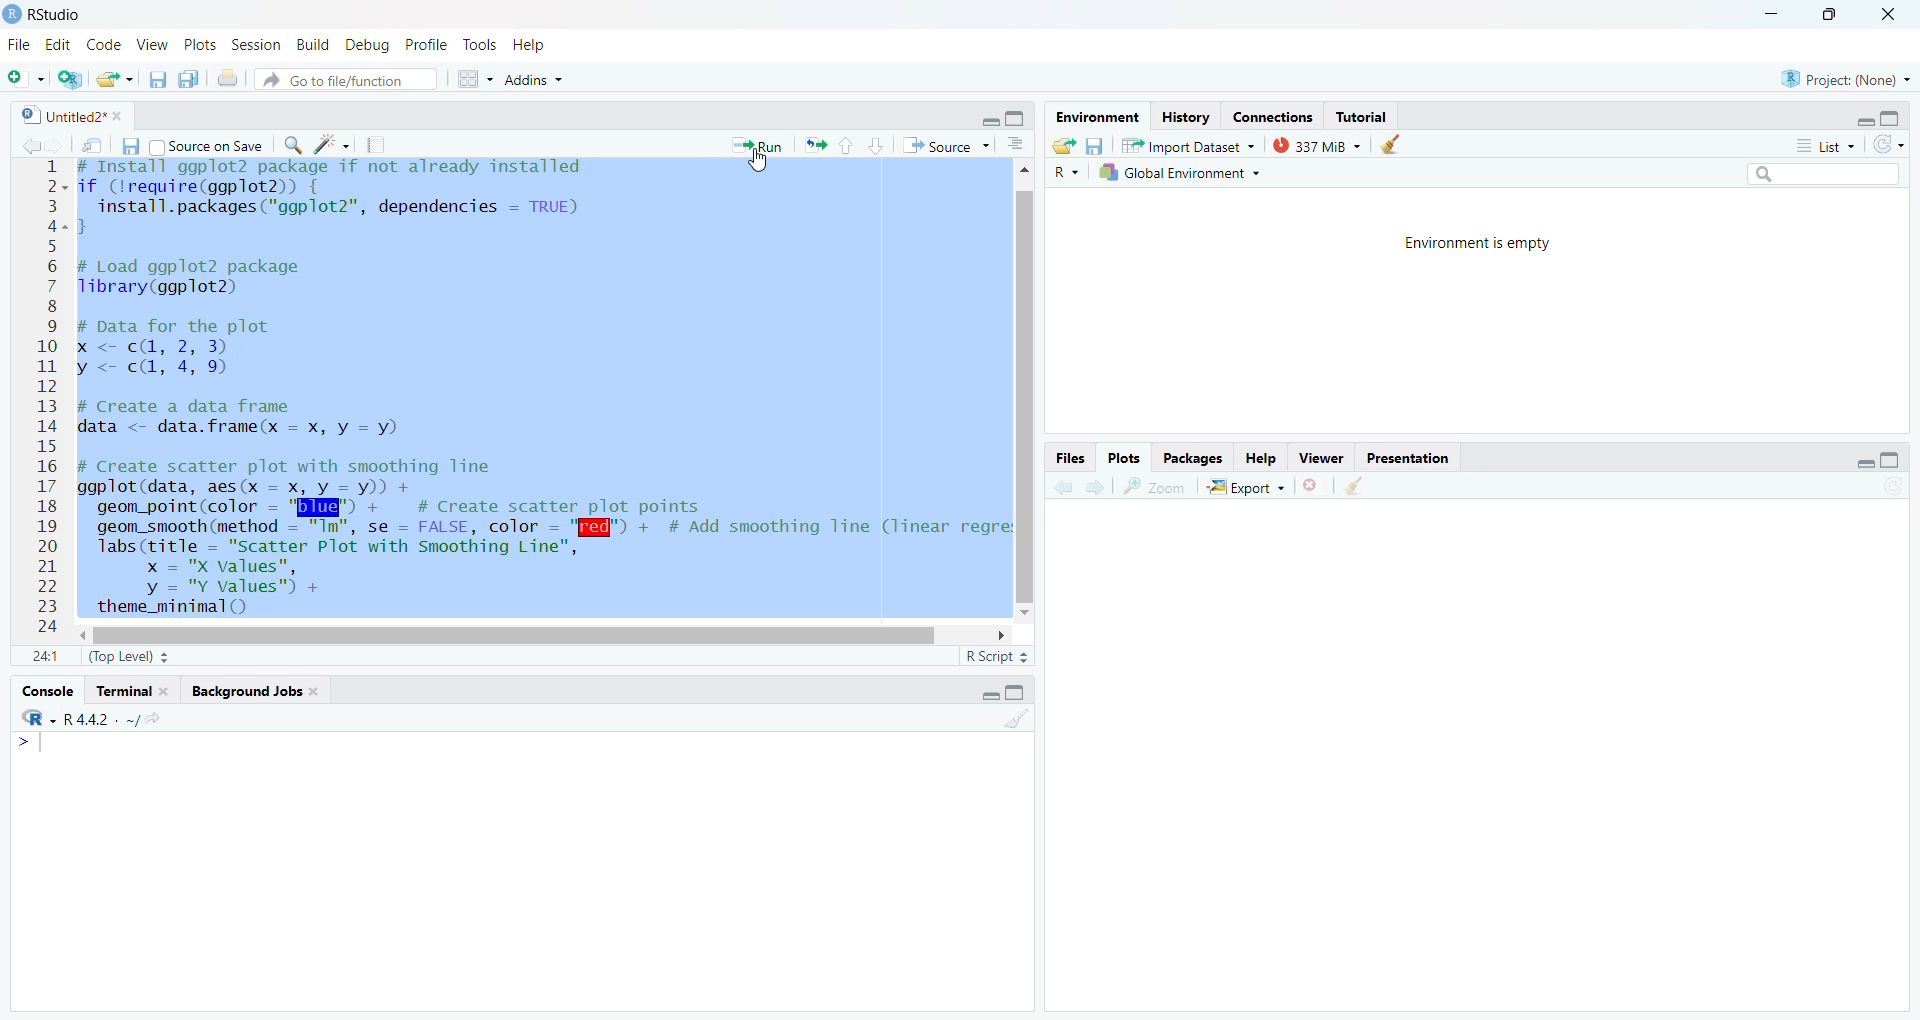 Image resolution: width=1920 pixels, height=1020 pixels. I want to click on hide console, so click(1892, 119).